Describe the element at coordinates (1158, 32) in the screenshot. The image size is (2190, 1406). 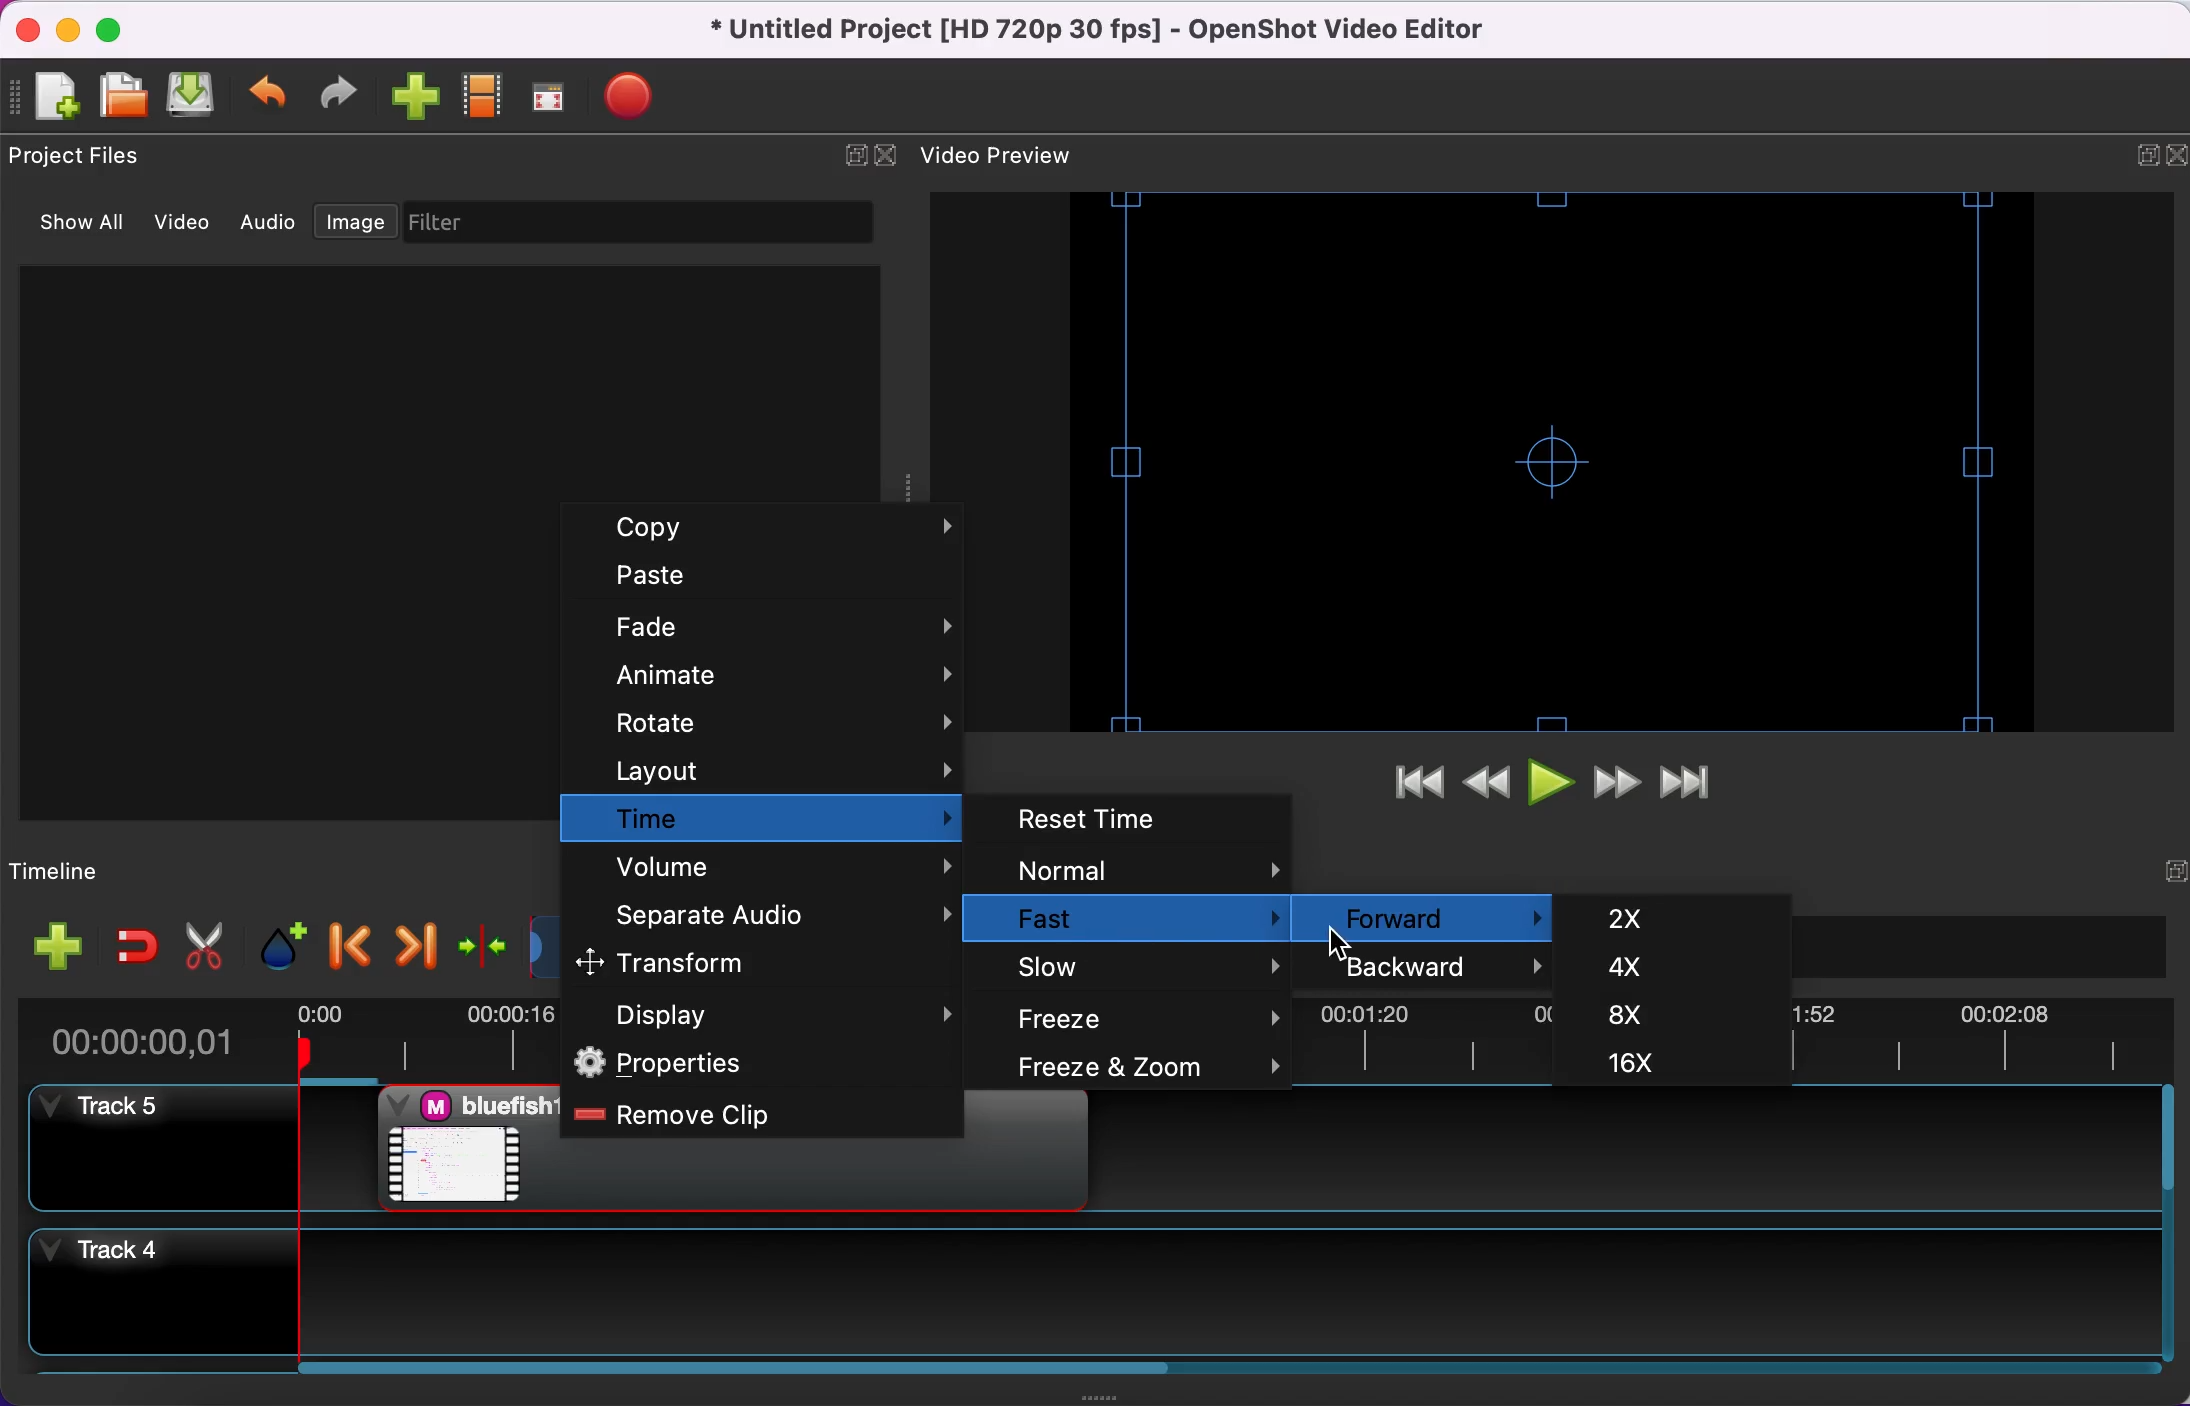
I see `title - • Untitled Project [HD 720p 30 fps] - OpenShot Video Editor` at that location.